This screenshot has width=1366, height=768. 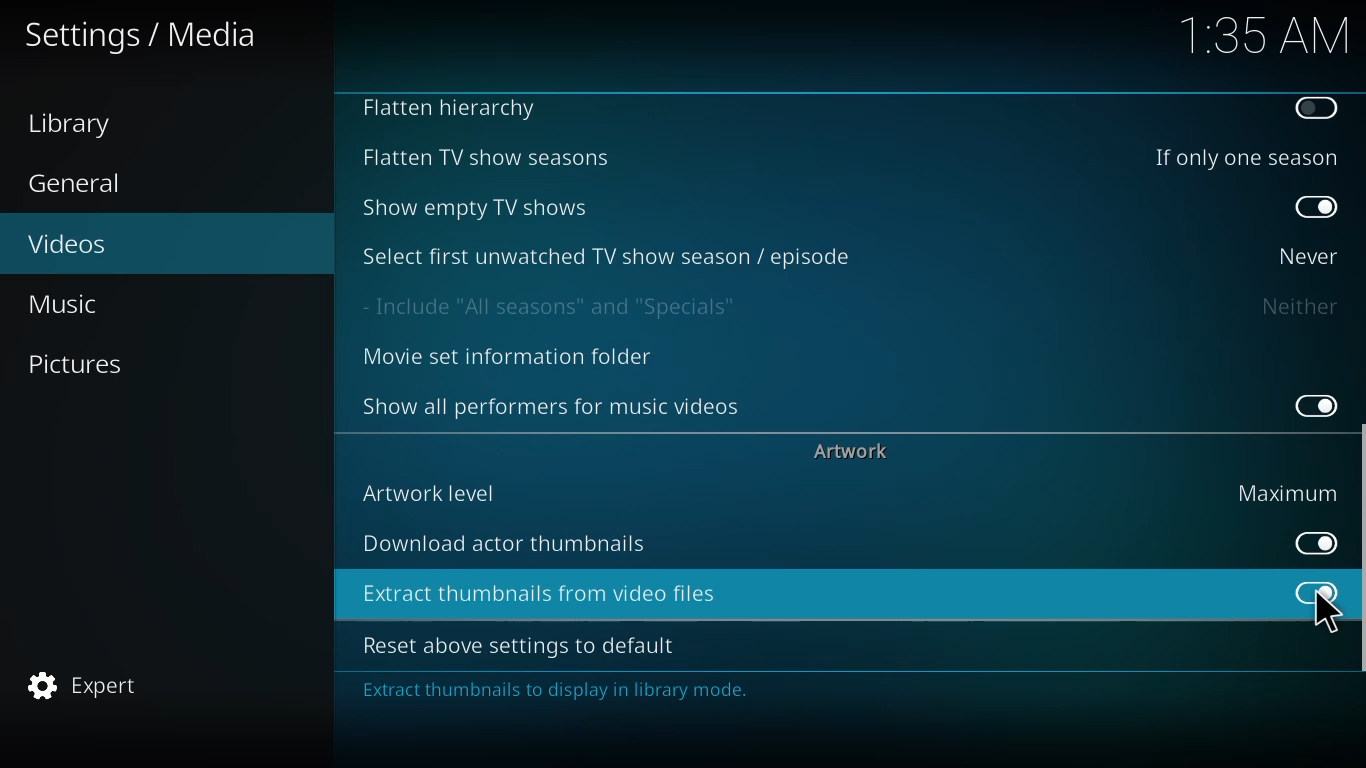 I want to click on flatten hierarchy, so click(x=455, y=110).